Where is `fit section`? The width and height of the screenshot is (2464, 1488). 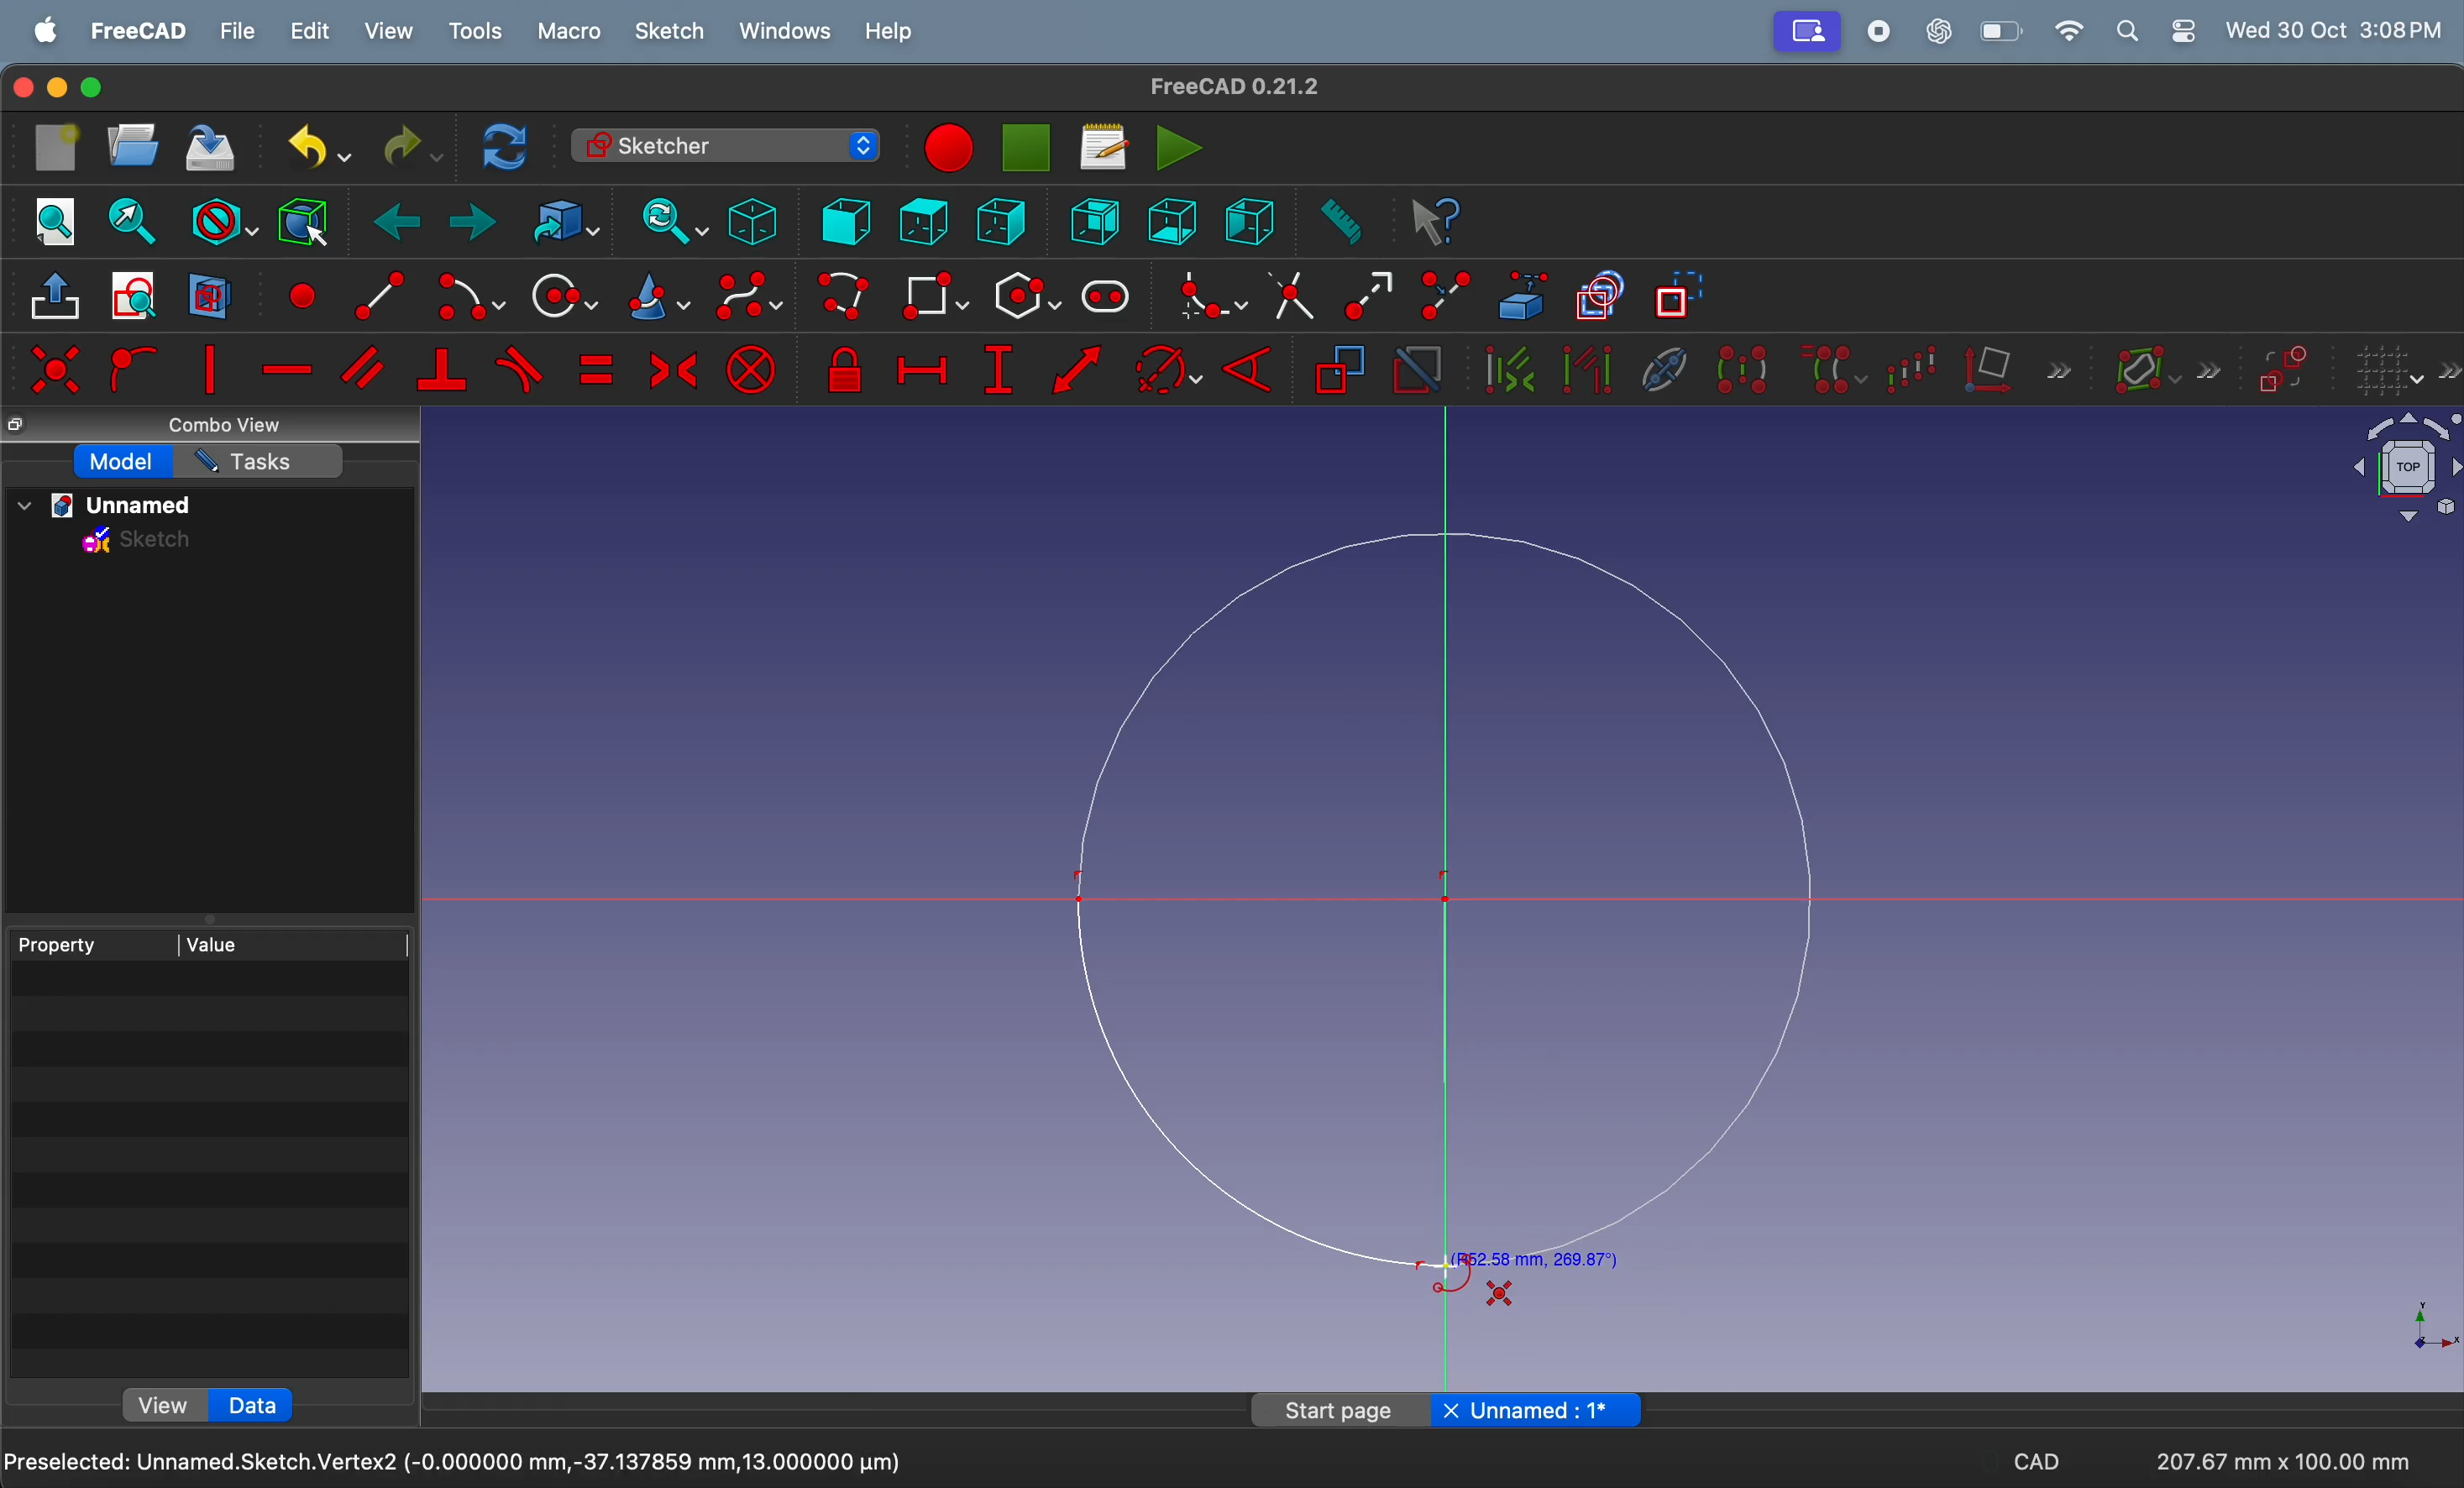
fit section is located at coordinates (130, 221).